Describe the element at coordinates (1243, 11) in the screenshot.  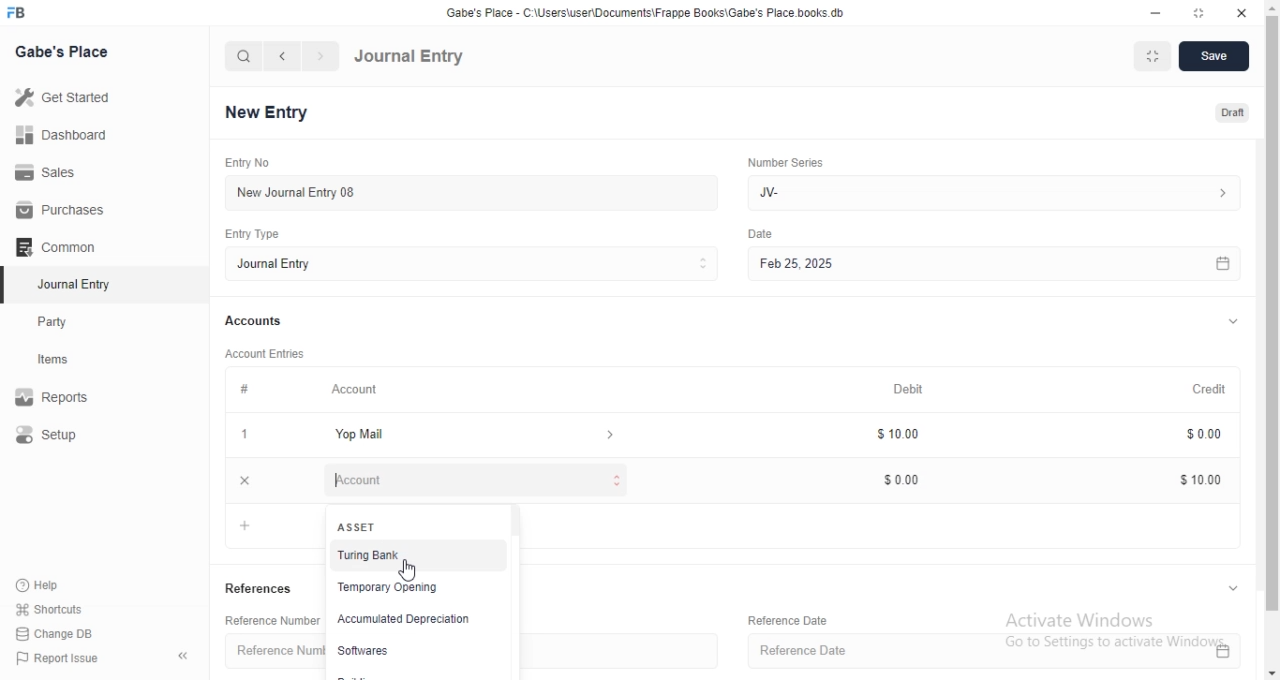
I see `close` at that location.